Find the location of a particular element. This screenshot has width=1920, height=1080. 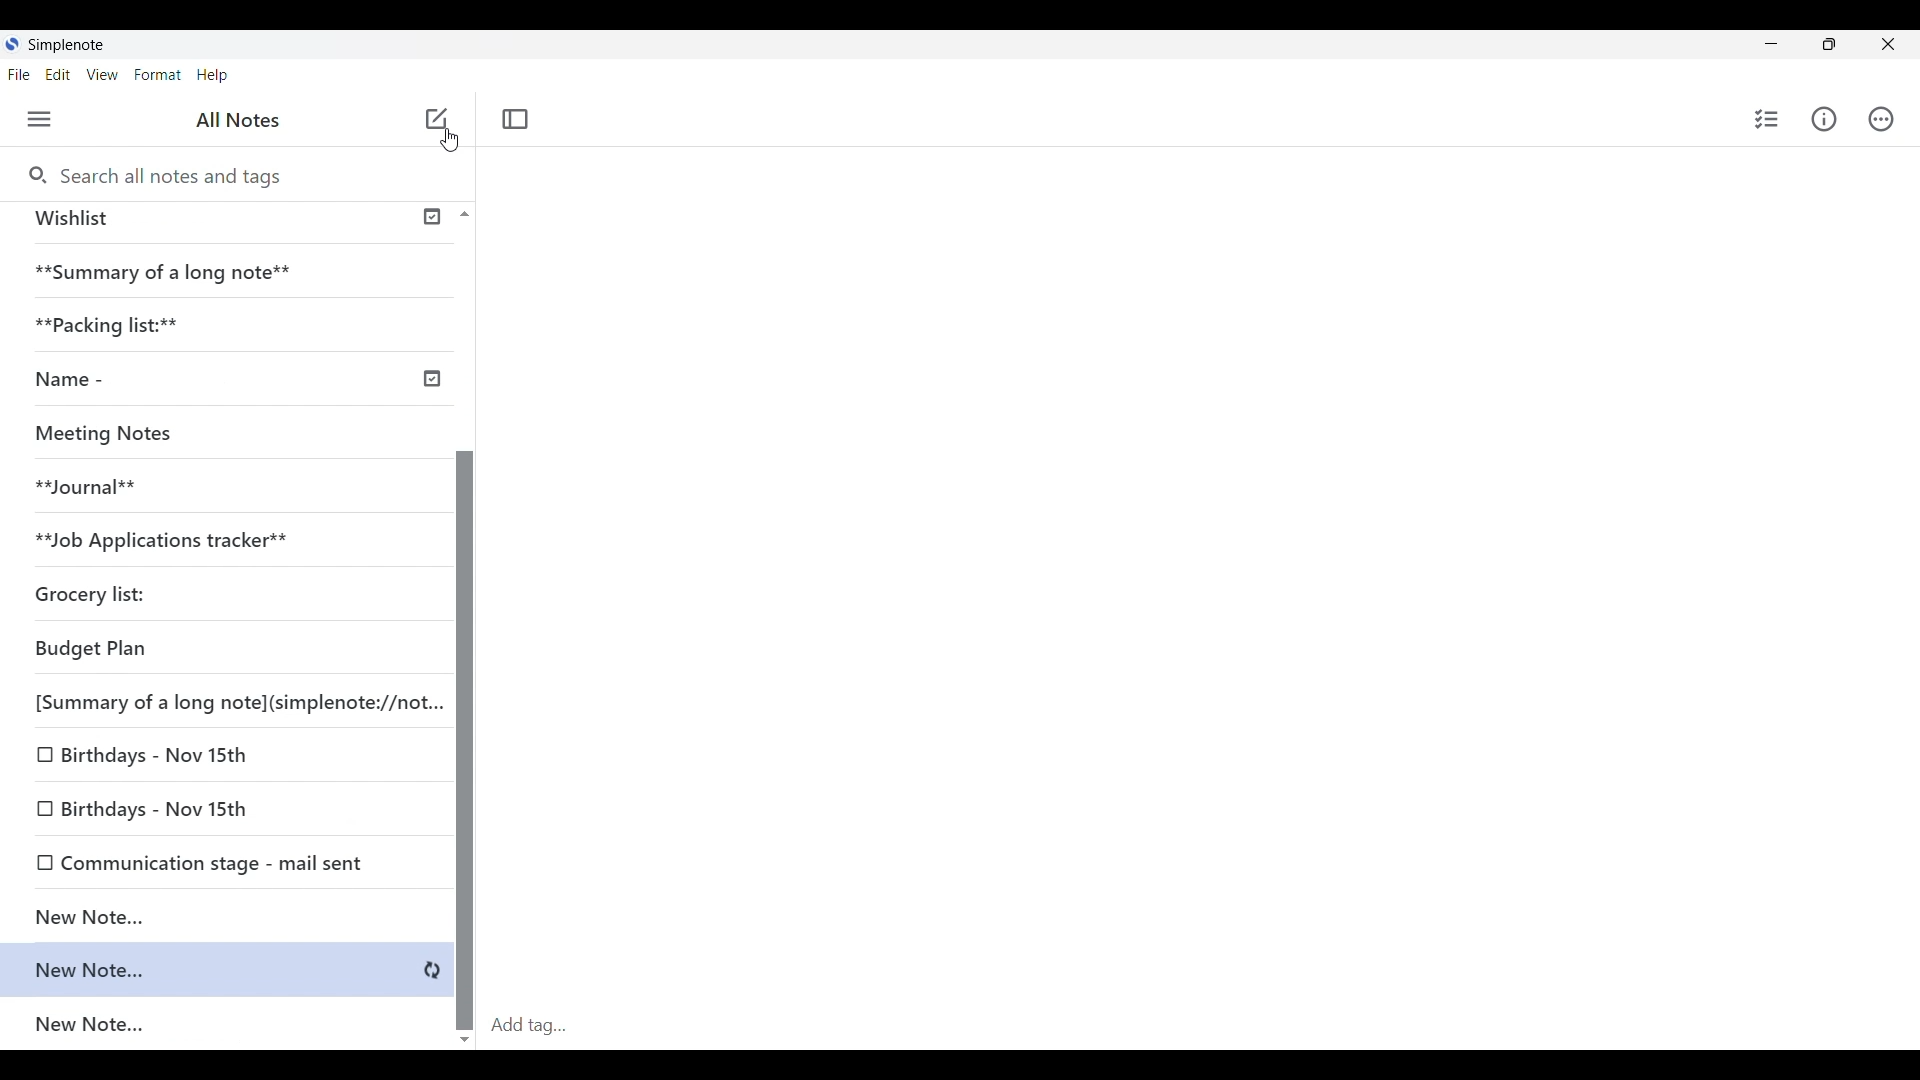

Menu • ctrl + shift + u is located at coordinates (47, 119).